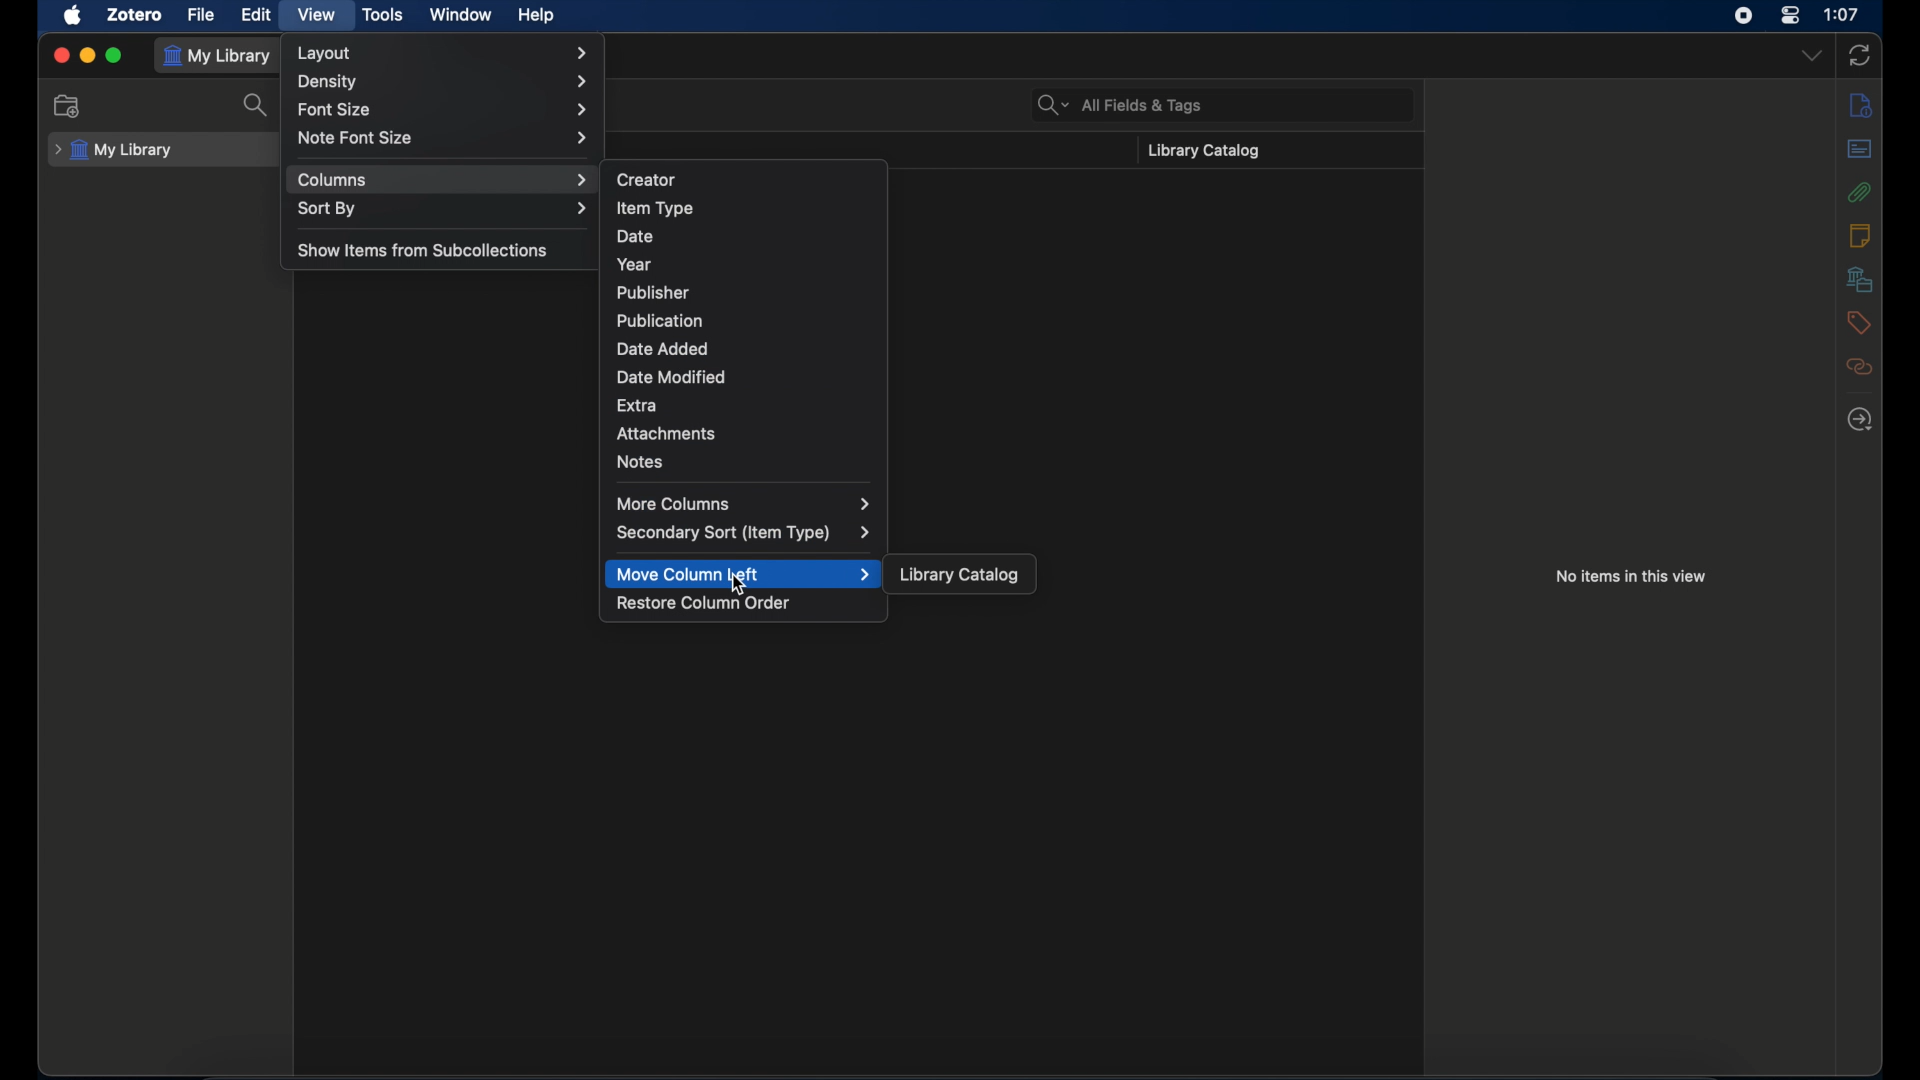 Image resolution: width=1920 pixels, height=1080 pixels. I want to click on date, so click(634, 236).